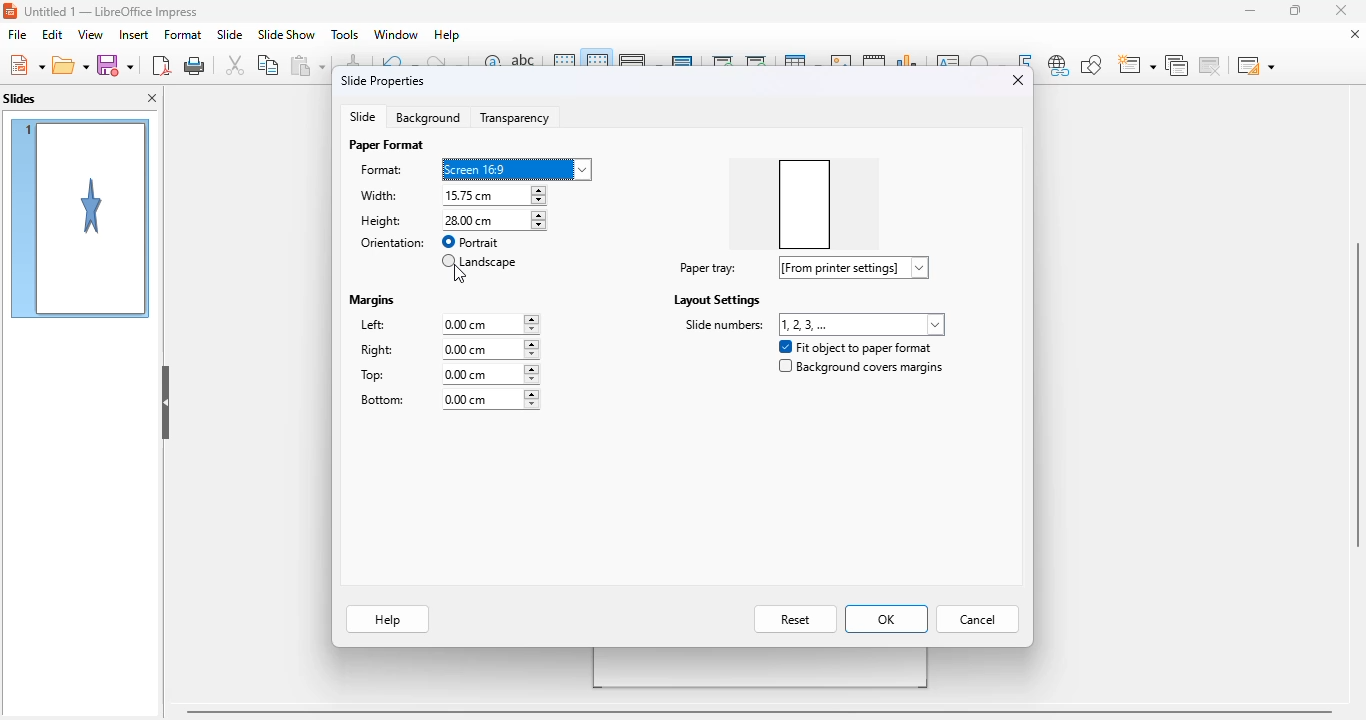  Describe the element at coordinates (390, 618) in the screenshot. I see `help` at that location.